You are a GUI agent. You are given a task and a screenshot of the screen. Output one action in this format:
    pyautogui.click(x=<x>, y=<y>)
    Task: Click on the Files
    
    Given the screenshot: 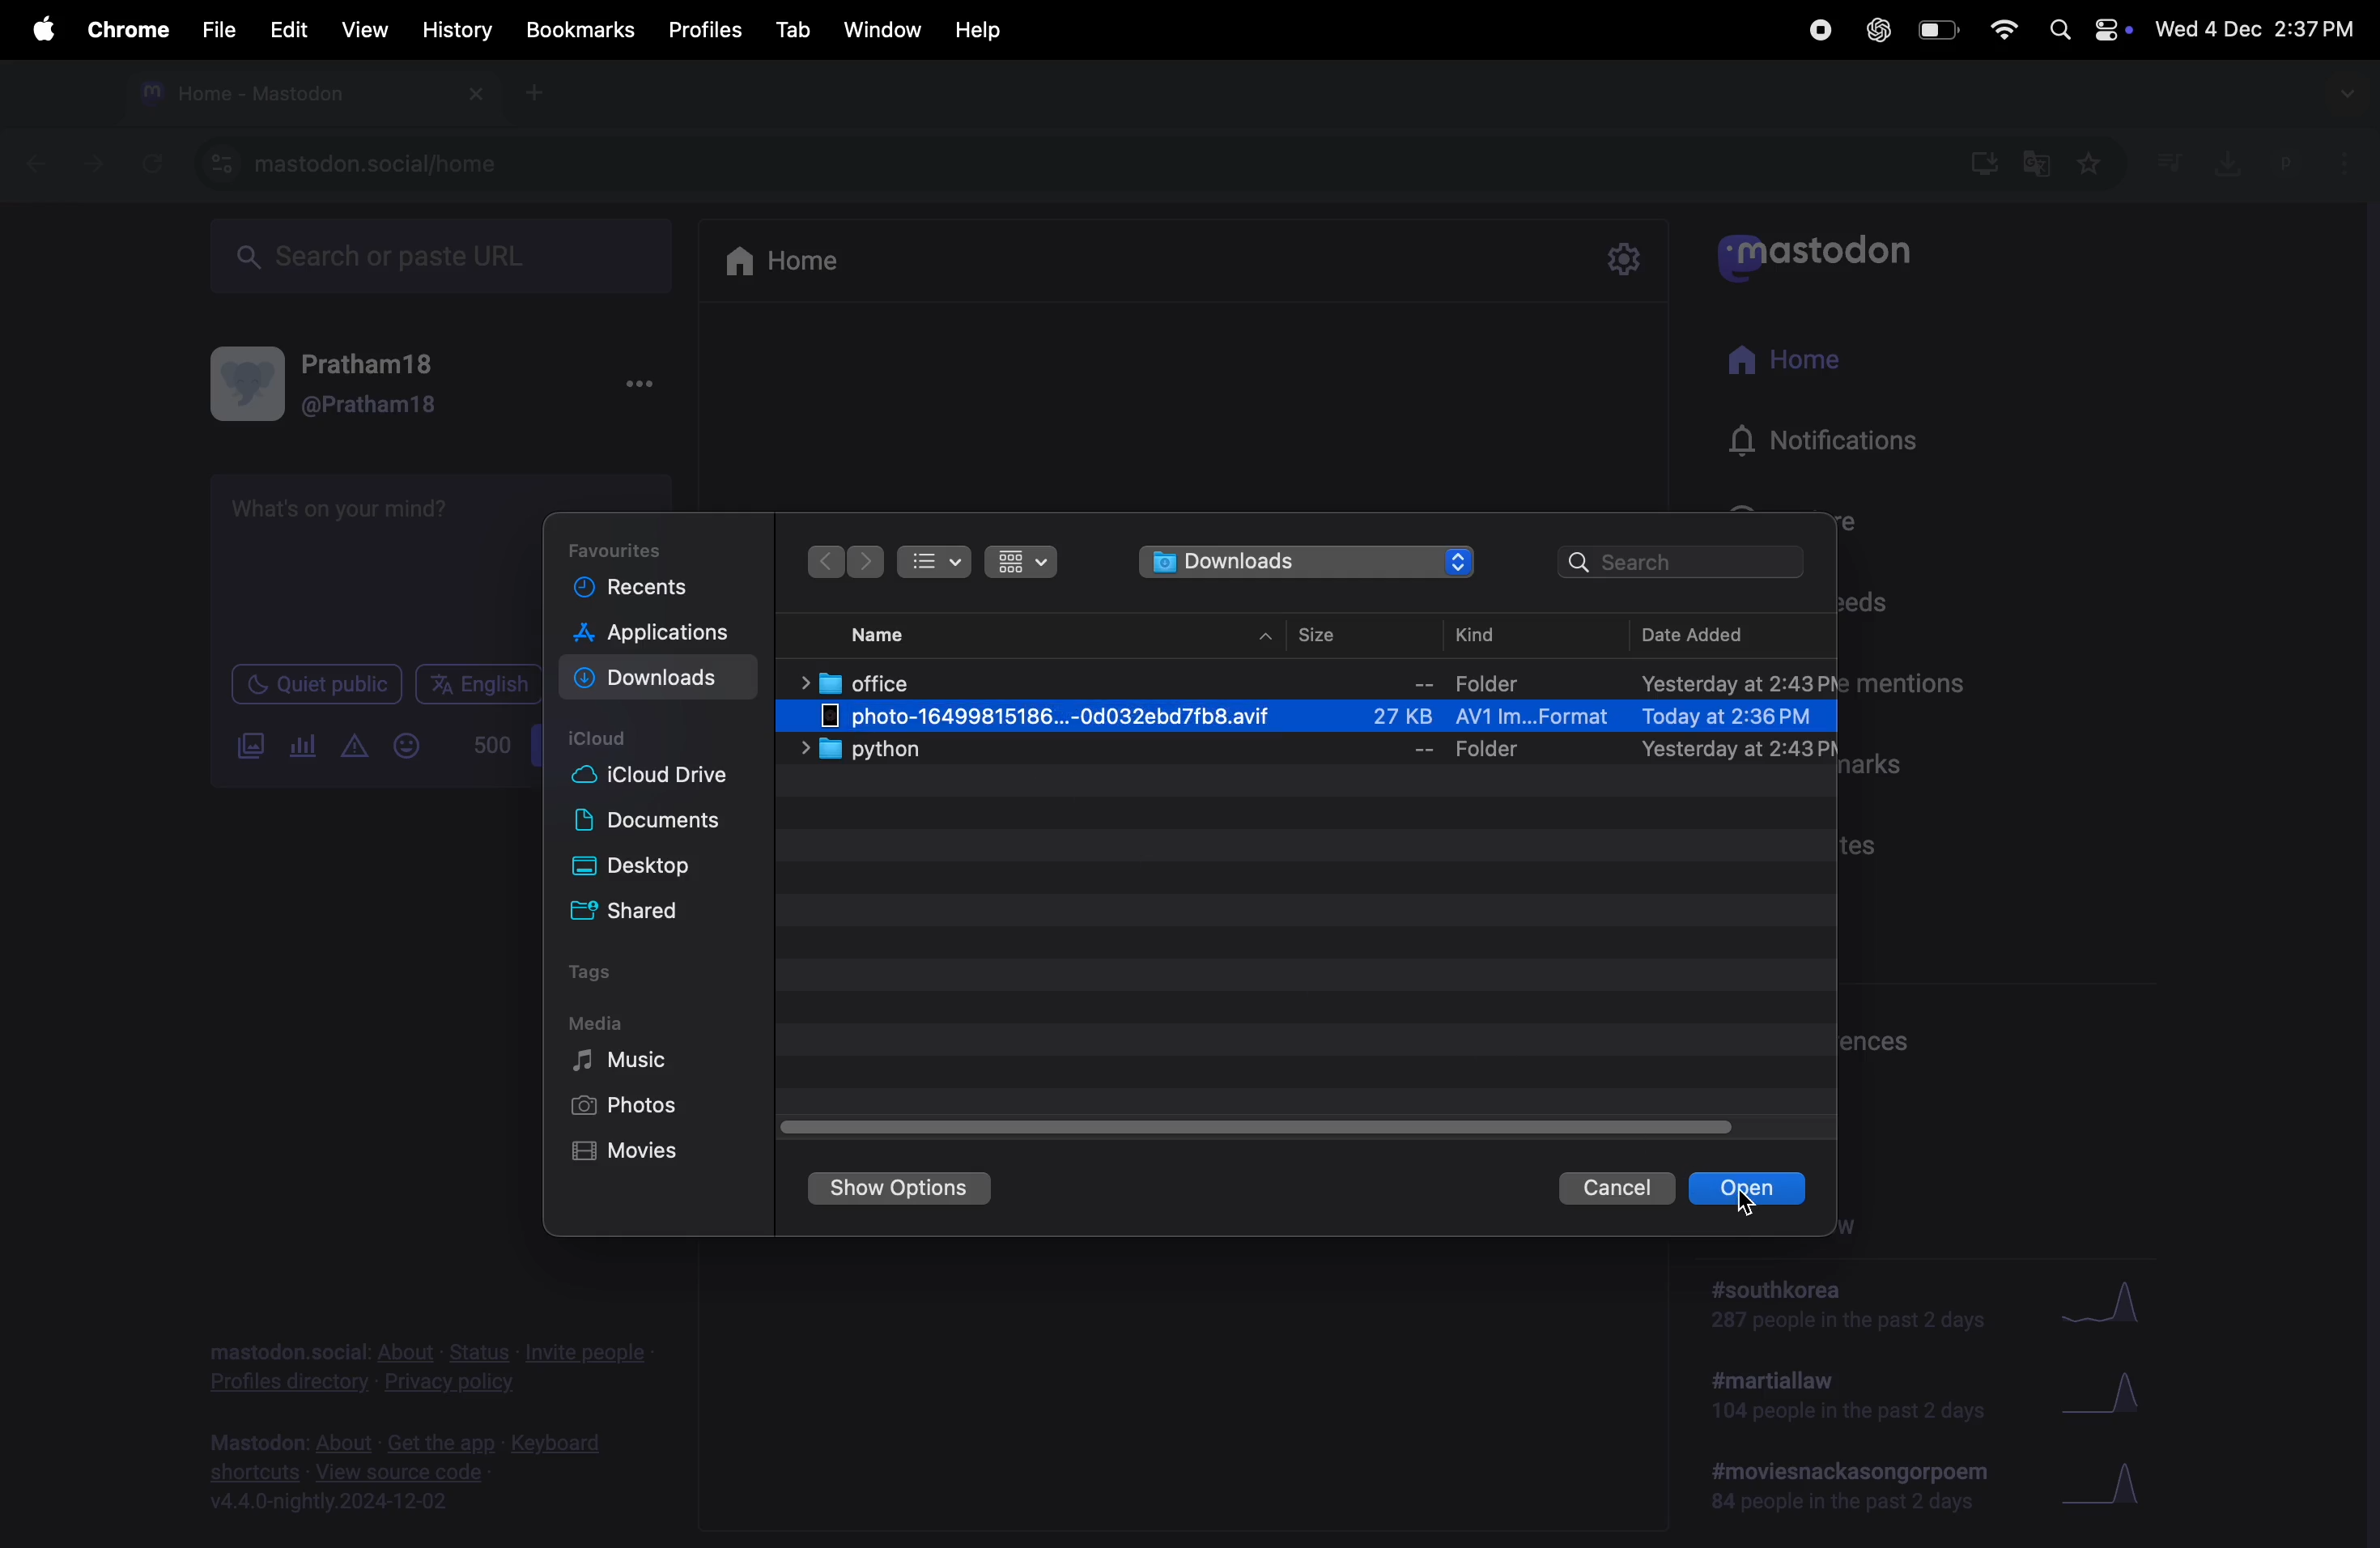 What is the action you would take?
    pyautogui.click(x=215, y=28)
    